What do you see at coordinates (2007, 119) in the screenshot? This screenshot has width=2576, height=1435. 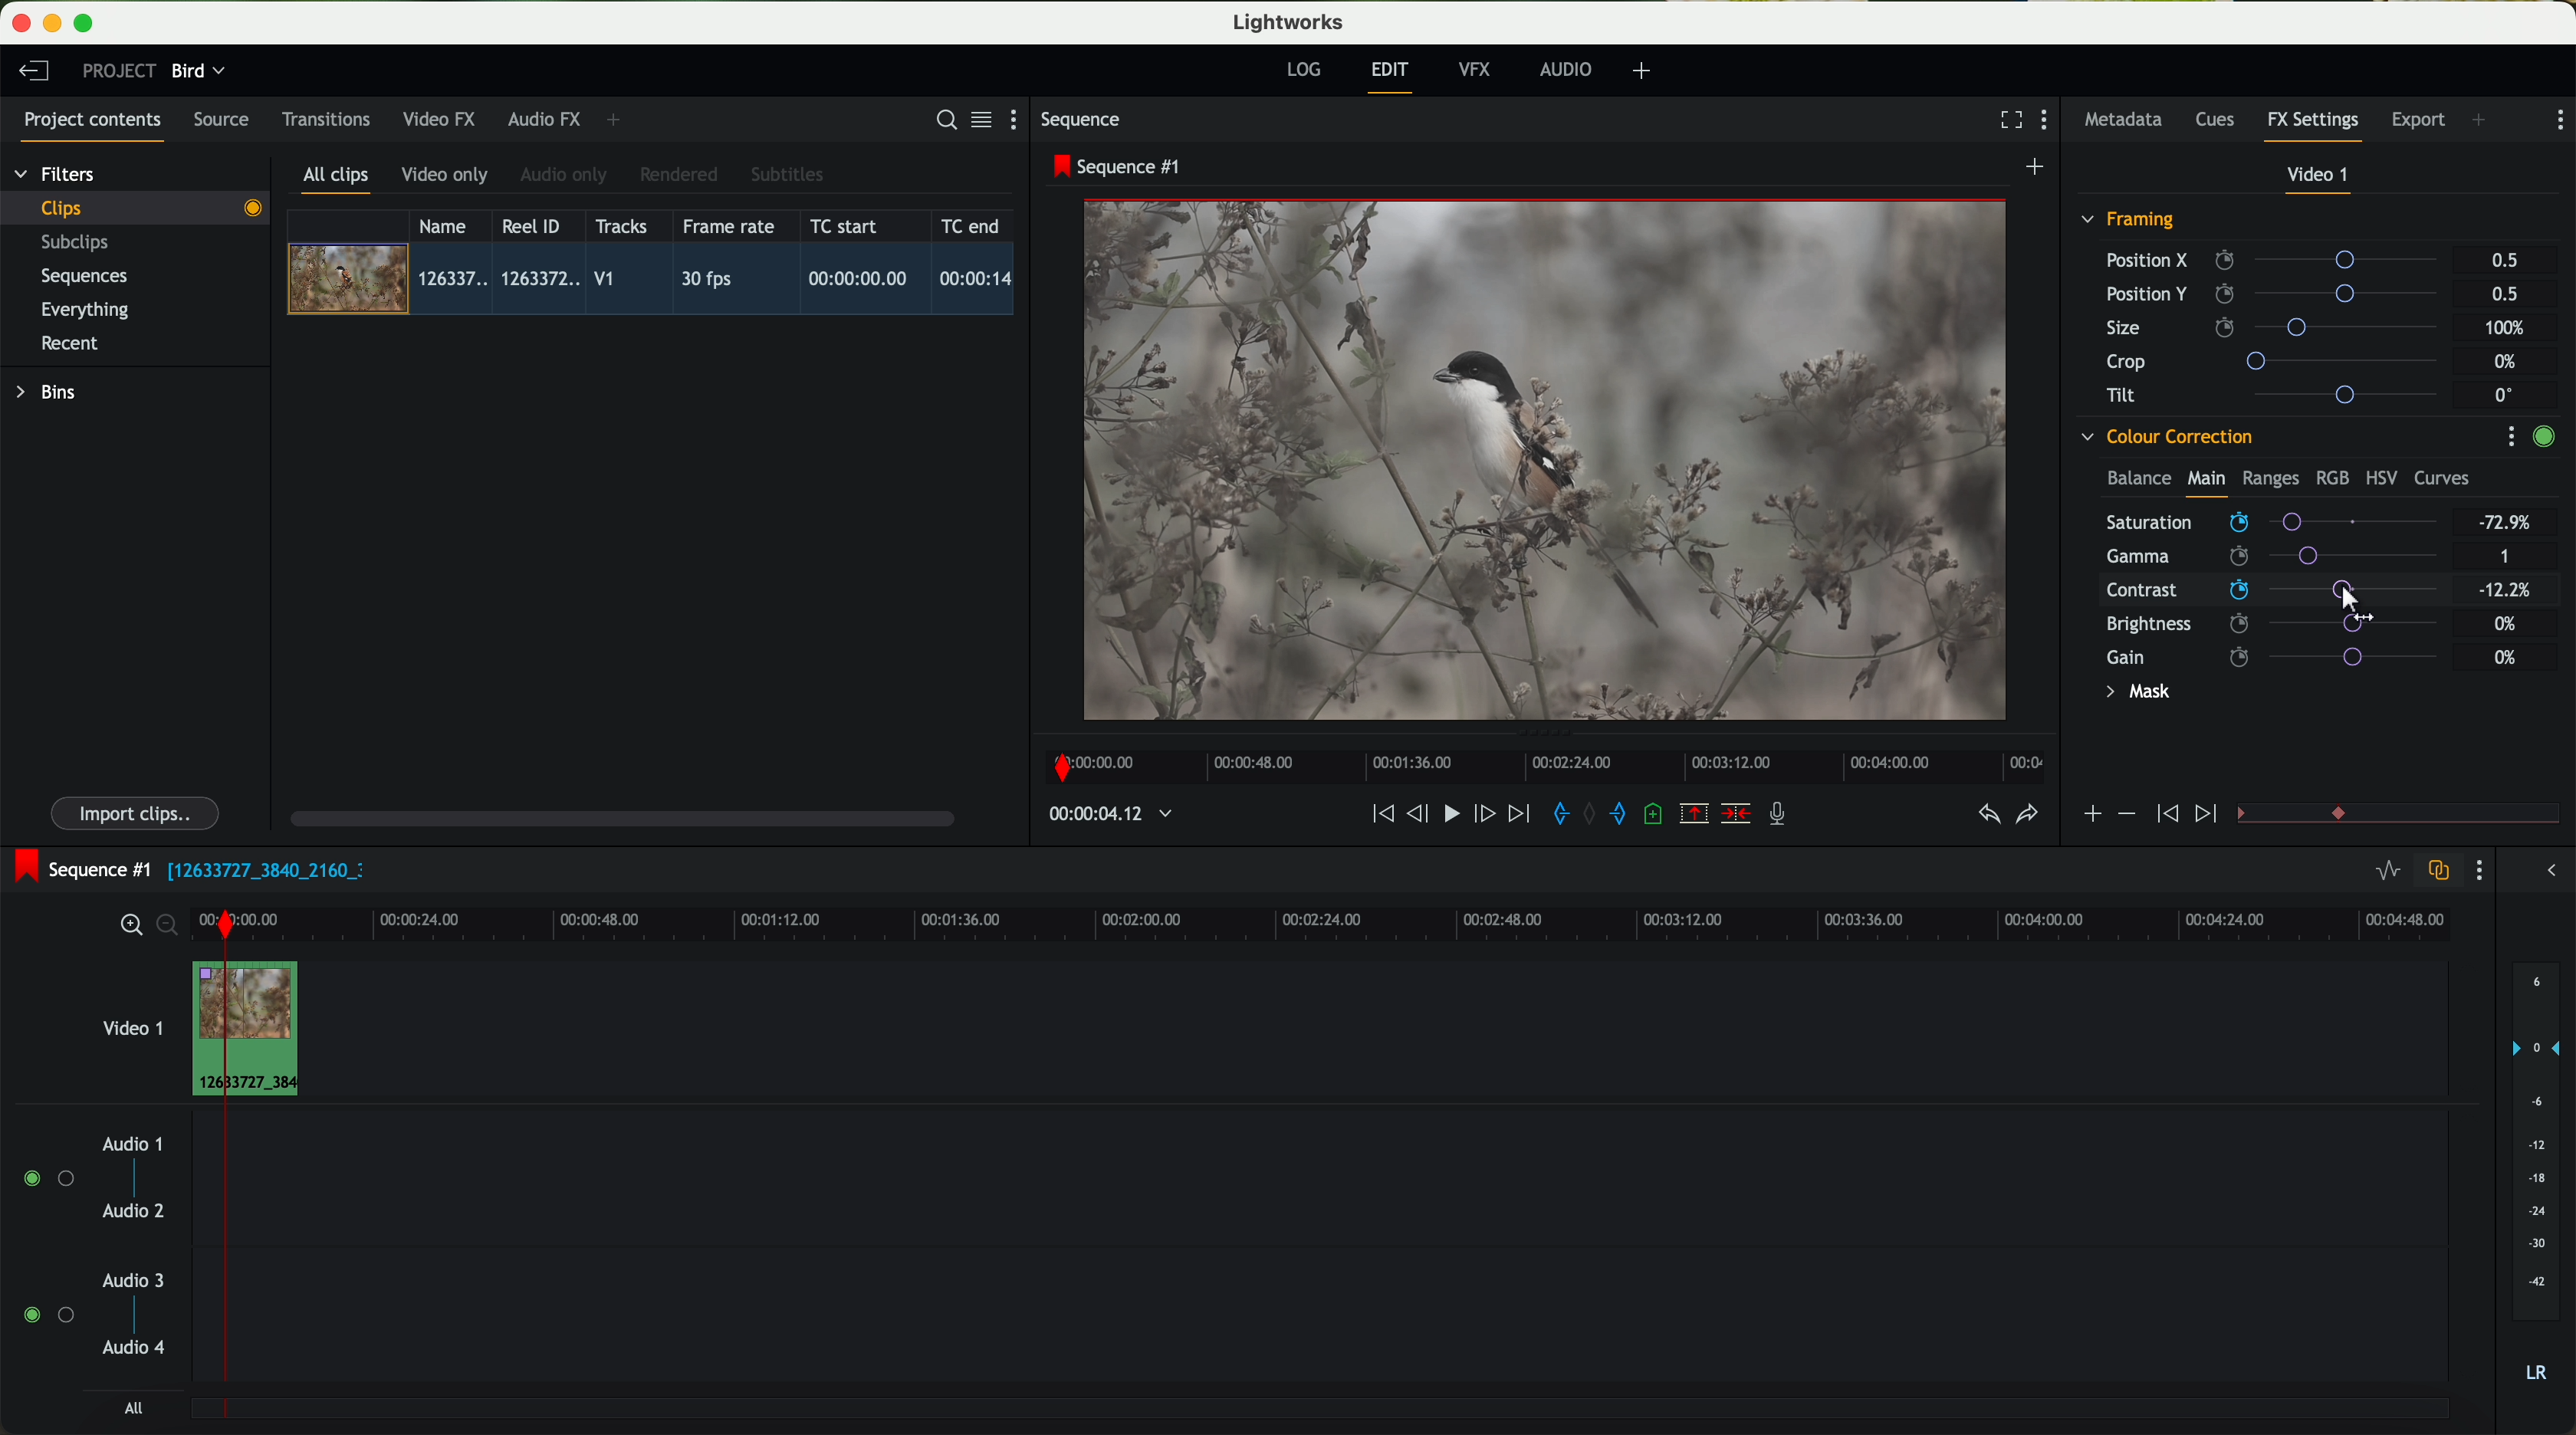 I see `fullscreen` at bounding box center [2007, 119].